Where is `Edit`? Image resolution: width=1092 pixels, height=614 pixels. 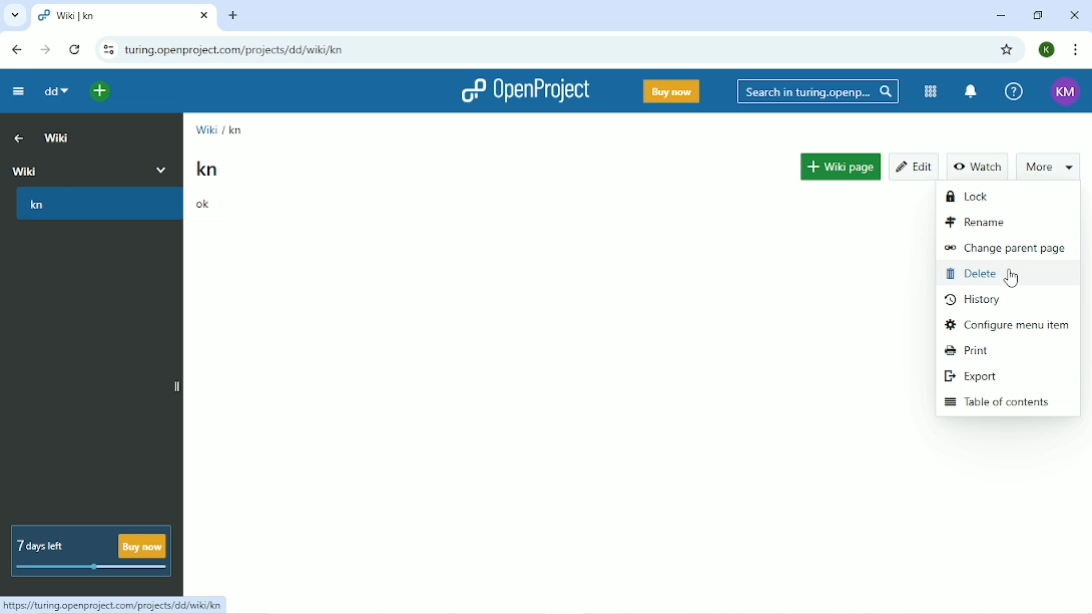
Edit is located at coordinates (915, 161).